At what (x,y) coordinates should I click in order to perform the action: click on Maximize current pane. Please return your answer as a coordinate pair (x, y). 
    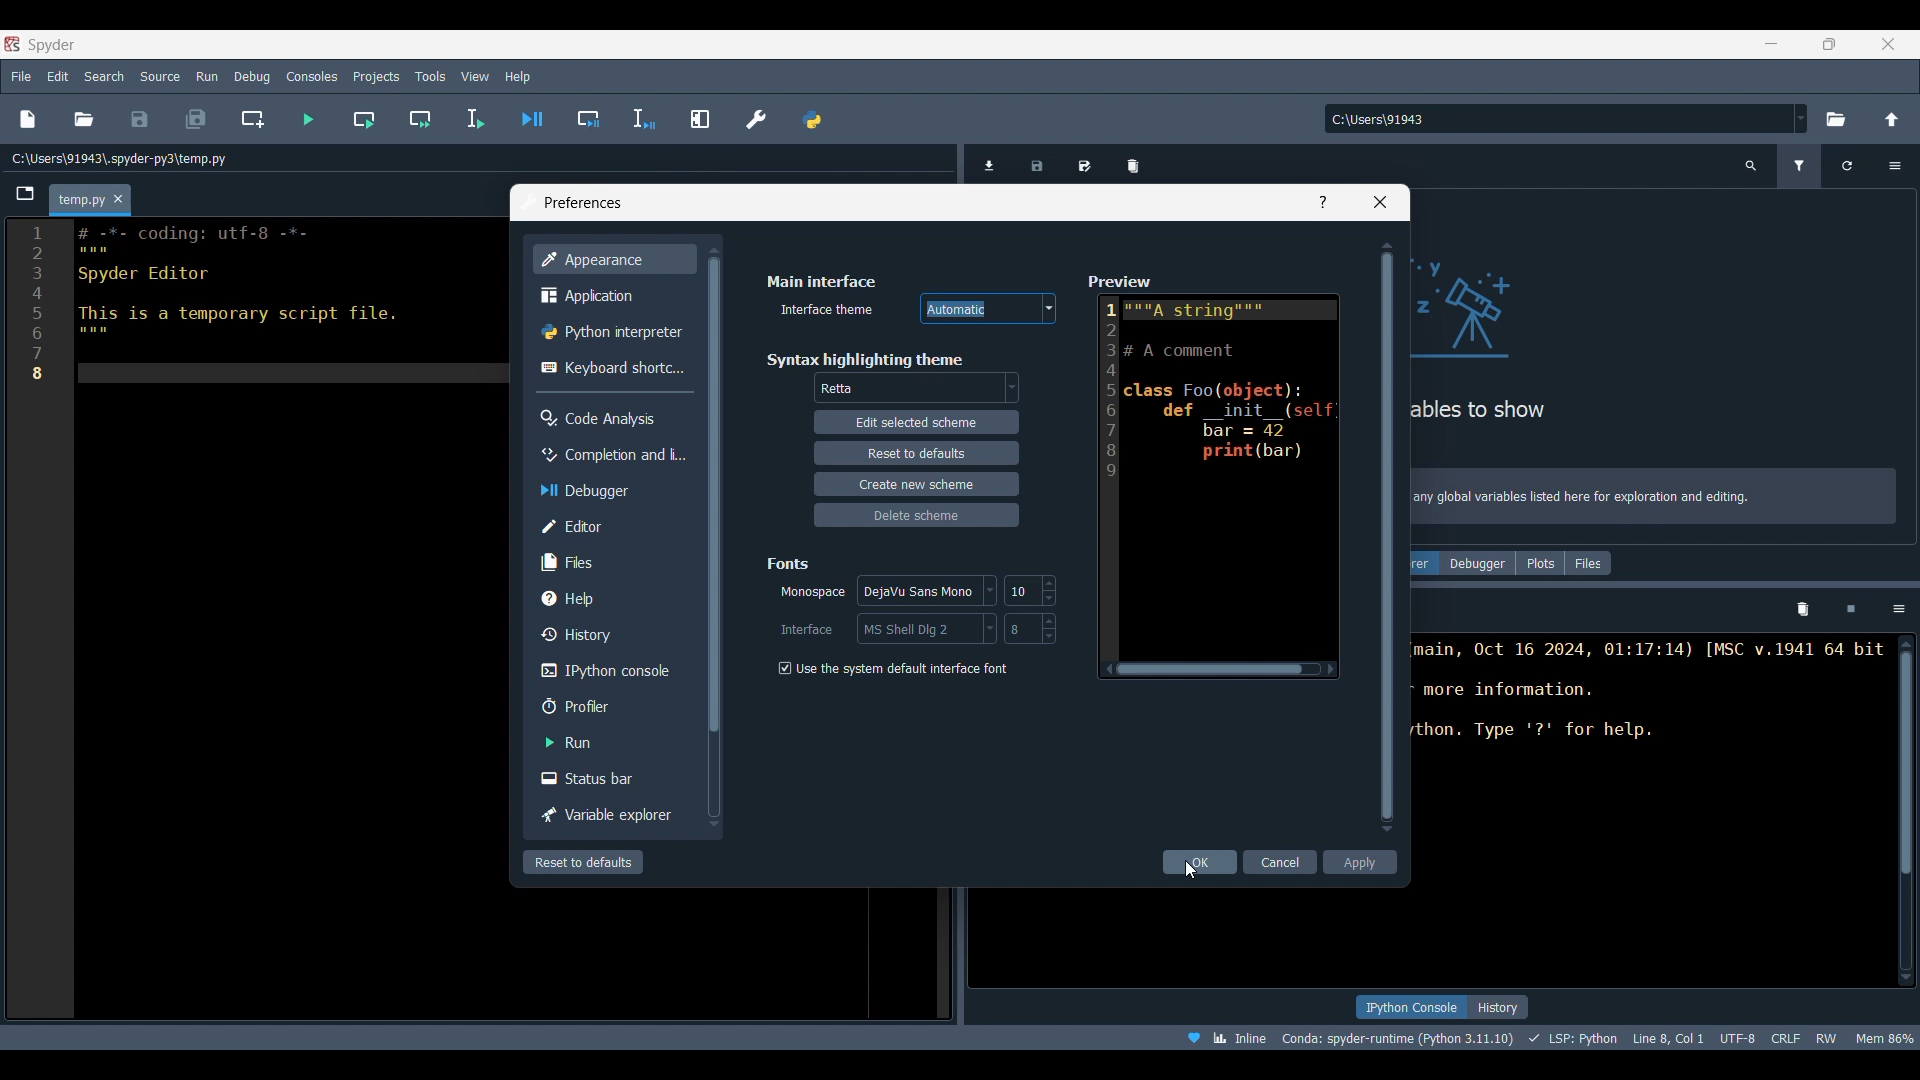
    Looking at the image, I should click on (700, 118).